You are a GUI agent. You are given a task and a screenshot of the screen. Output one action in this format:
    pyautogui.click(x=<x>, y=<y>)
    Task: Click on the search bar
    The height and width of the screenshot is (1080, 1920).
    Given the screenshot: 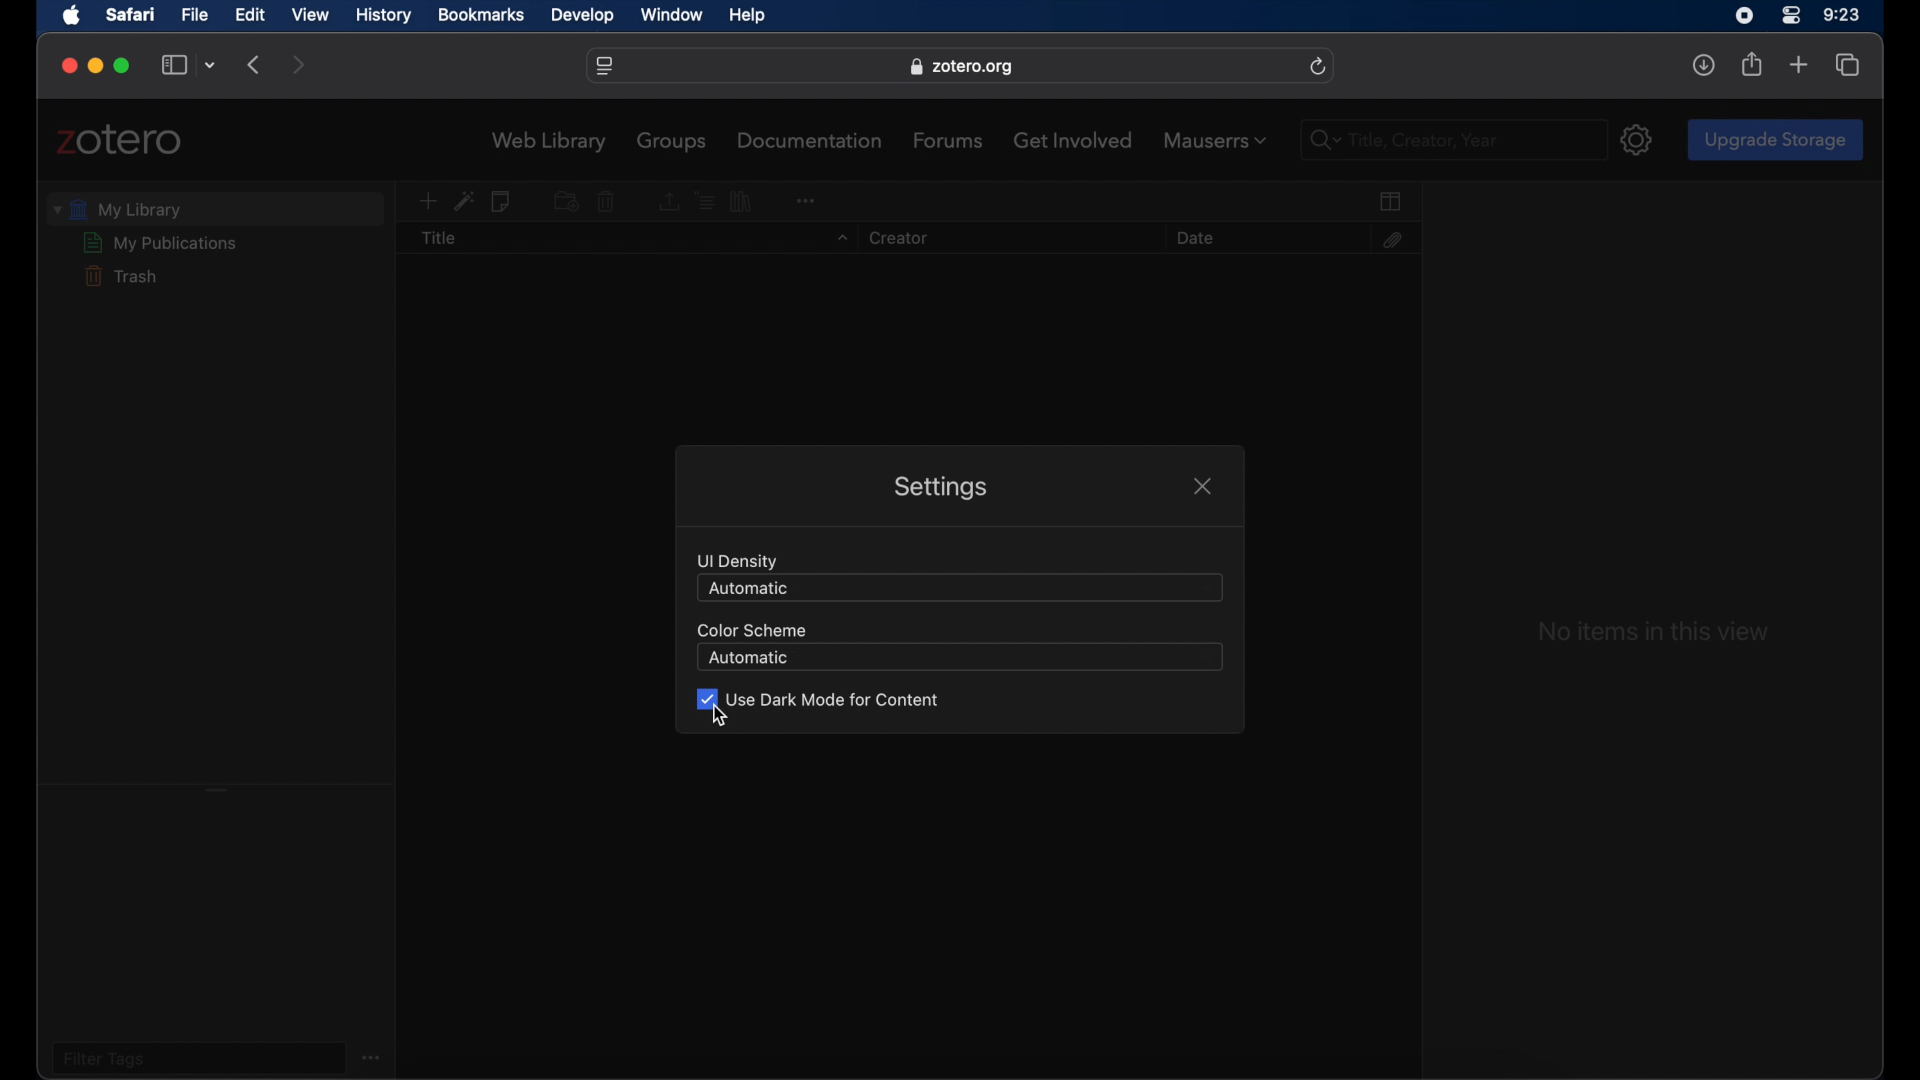 What is the action you would take?
    pyautogui.click(x=1320, y=141)
    